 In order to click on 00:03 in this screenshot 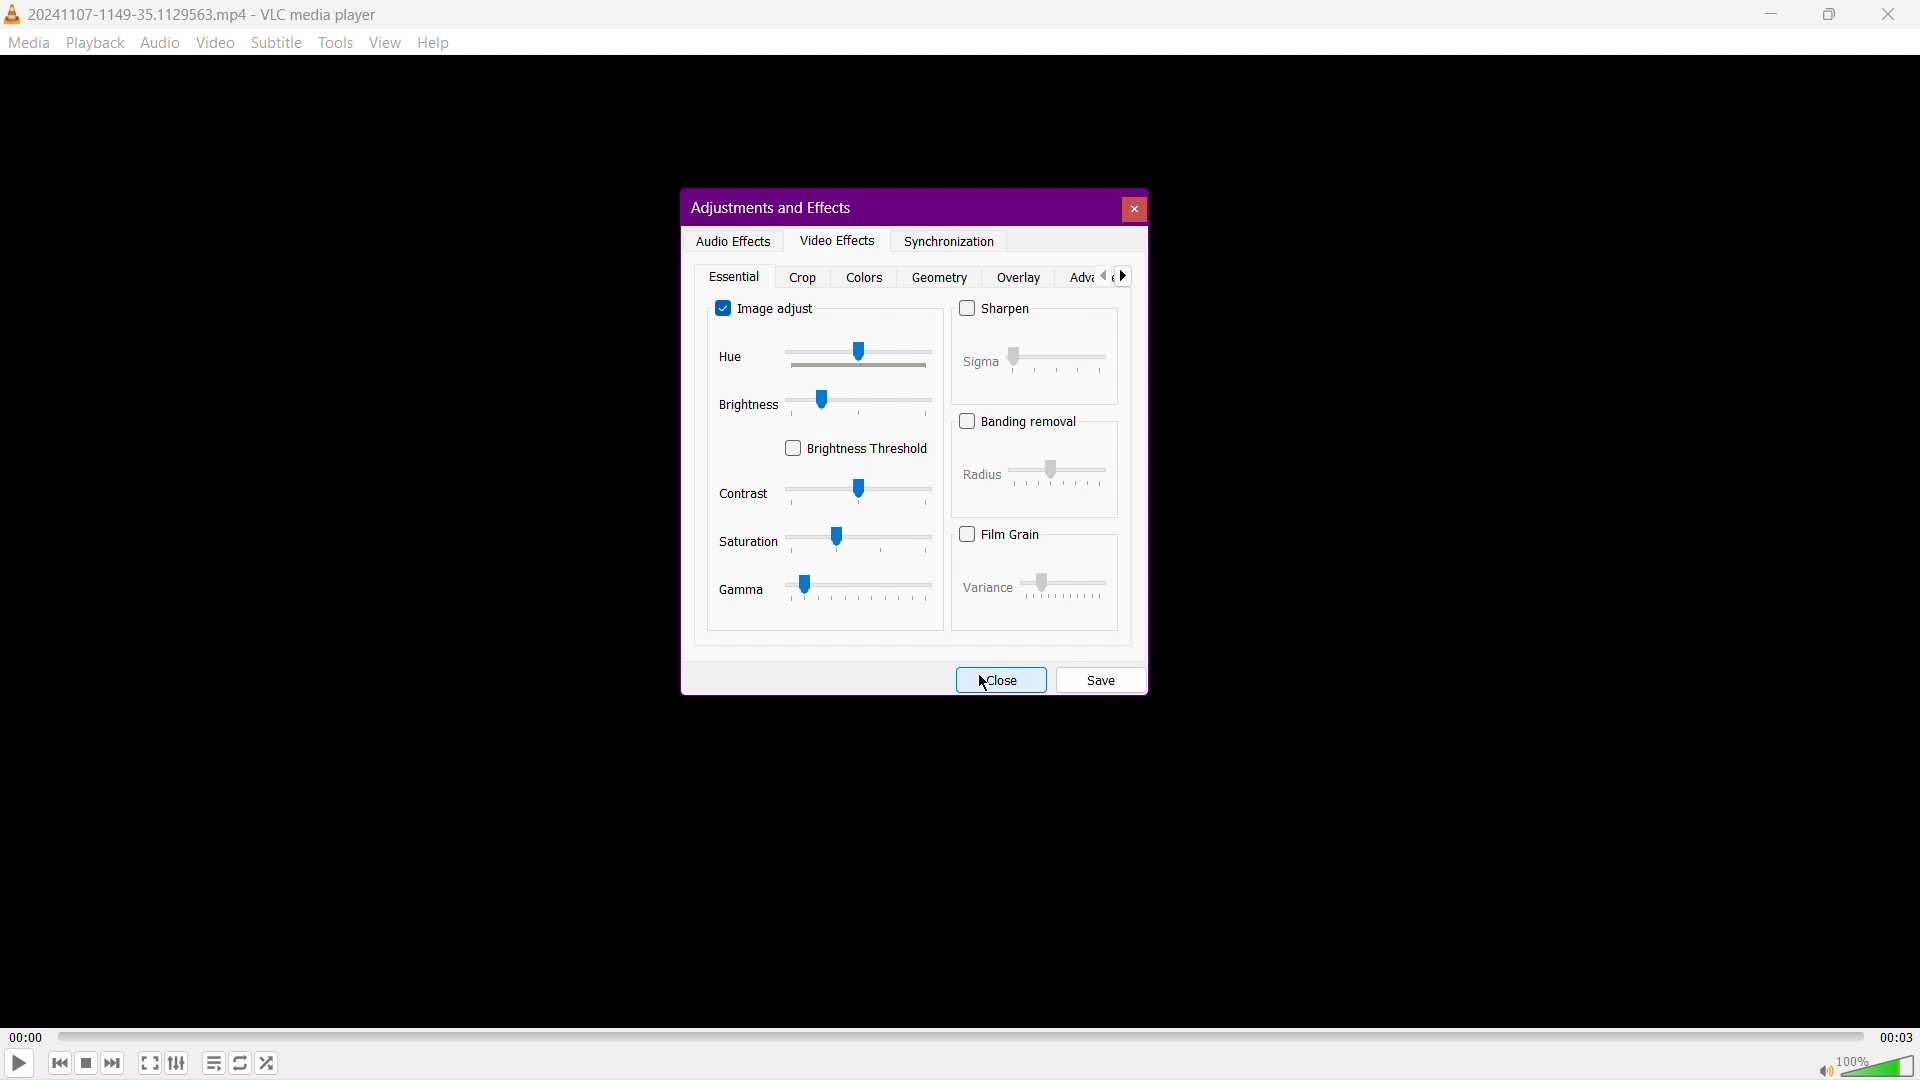, I will do `click(1895, 1035)`.